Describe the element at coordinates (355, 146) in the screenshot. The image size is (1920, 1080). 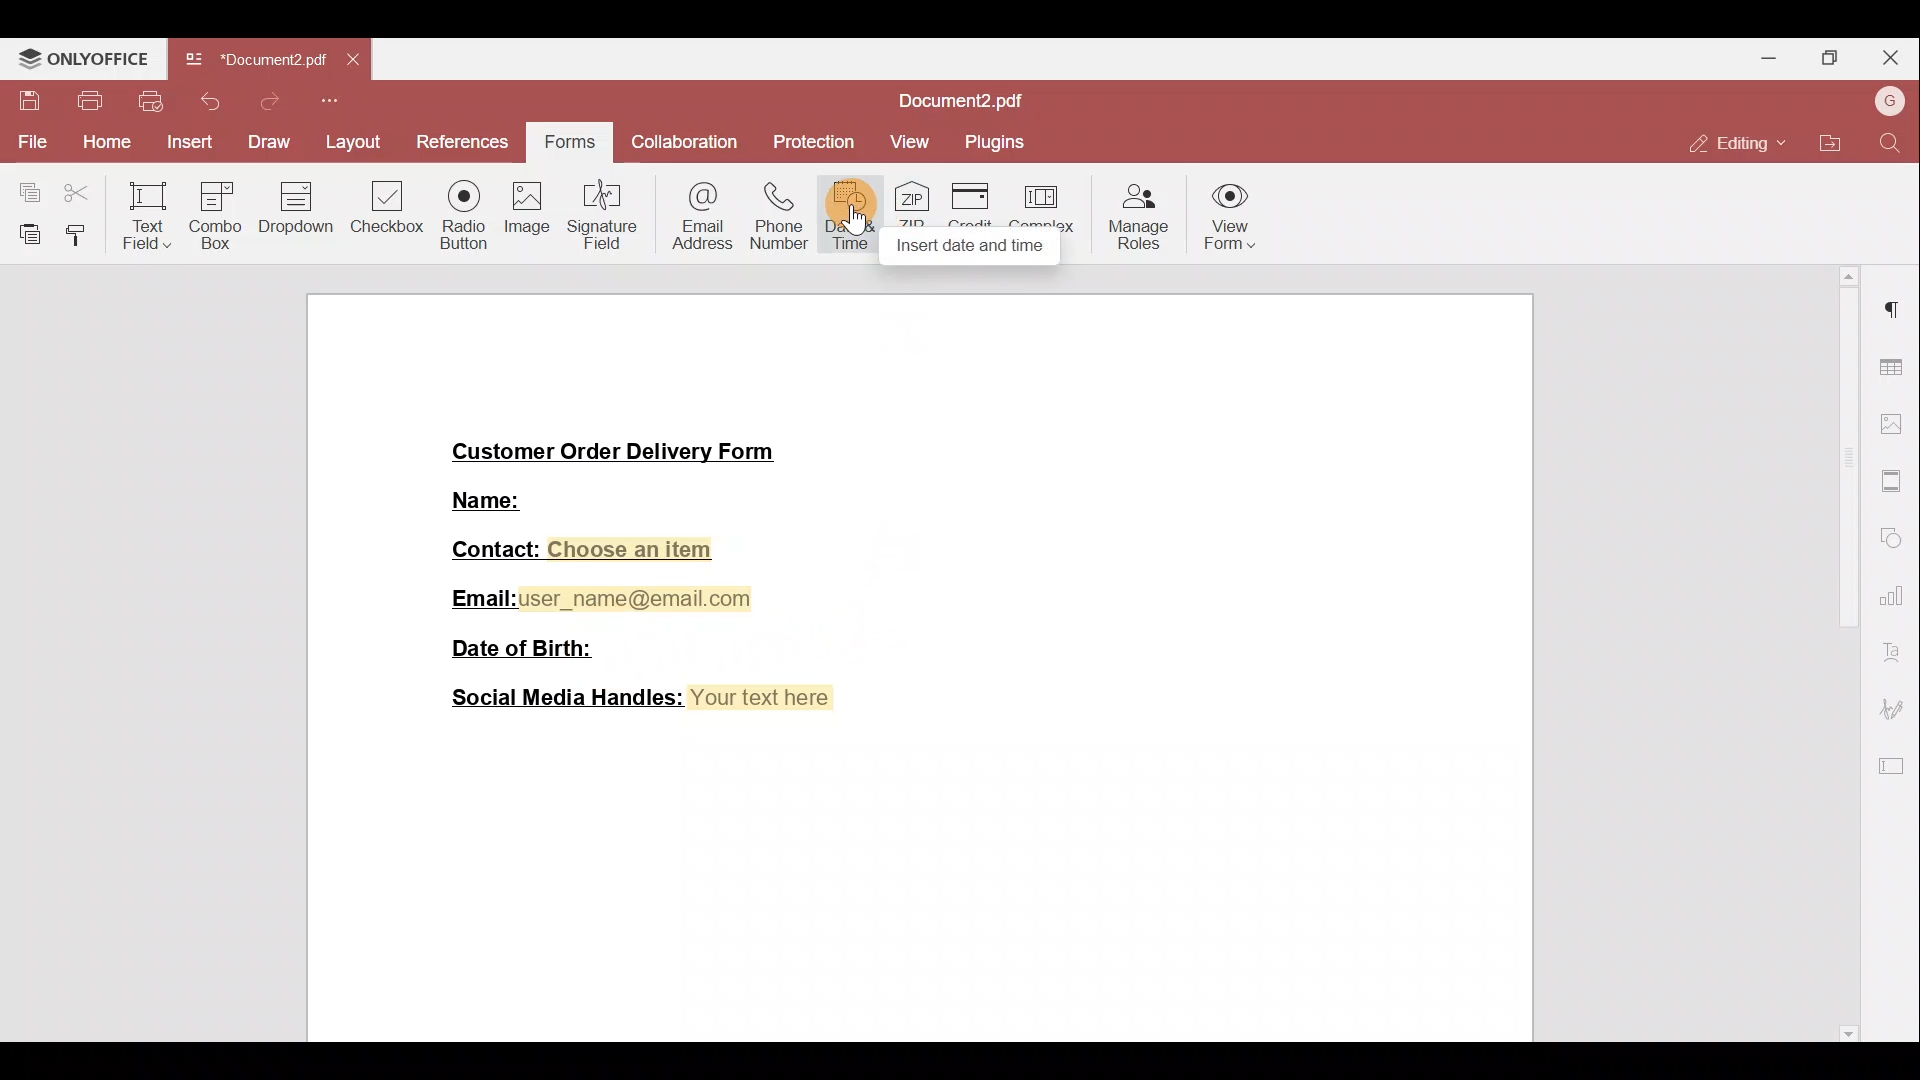
I see `Layout` at that location.